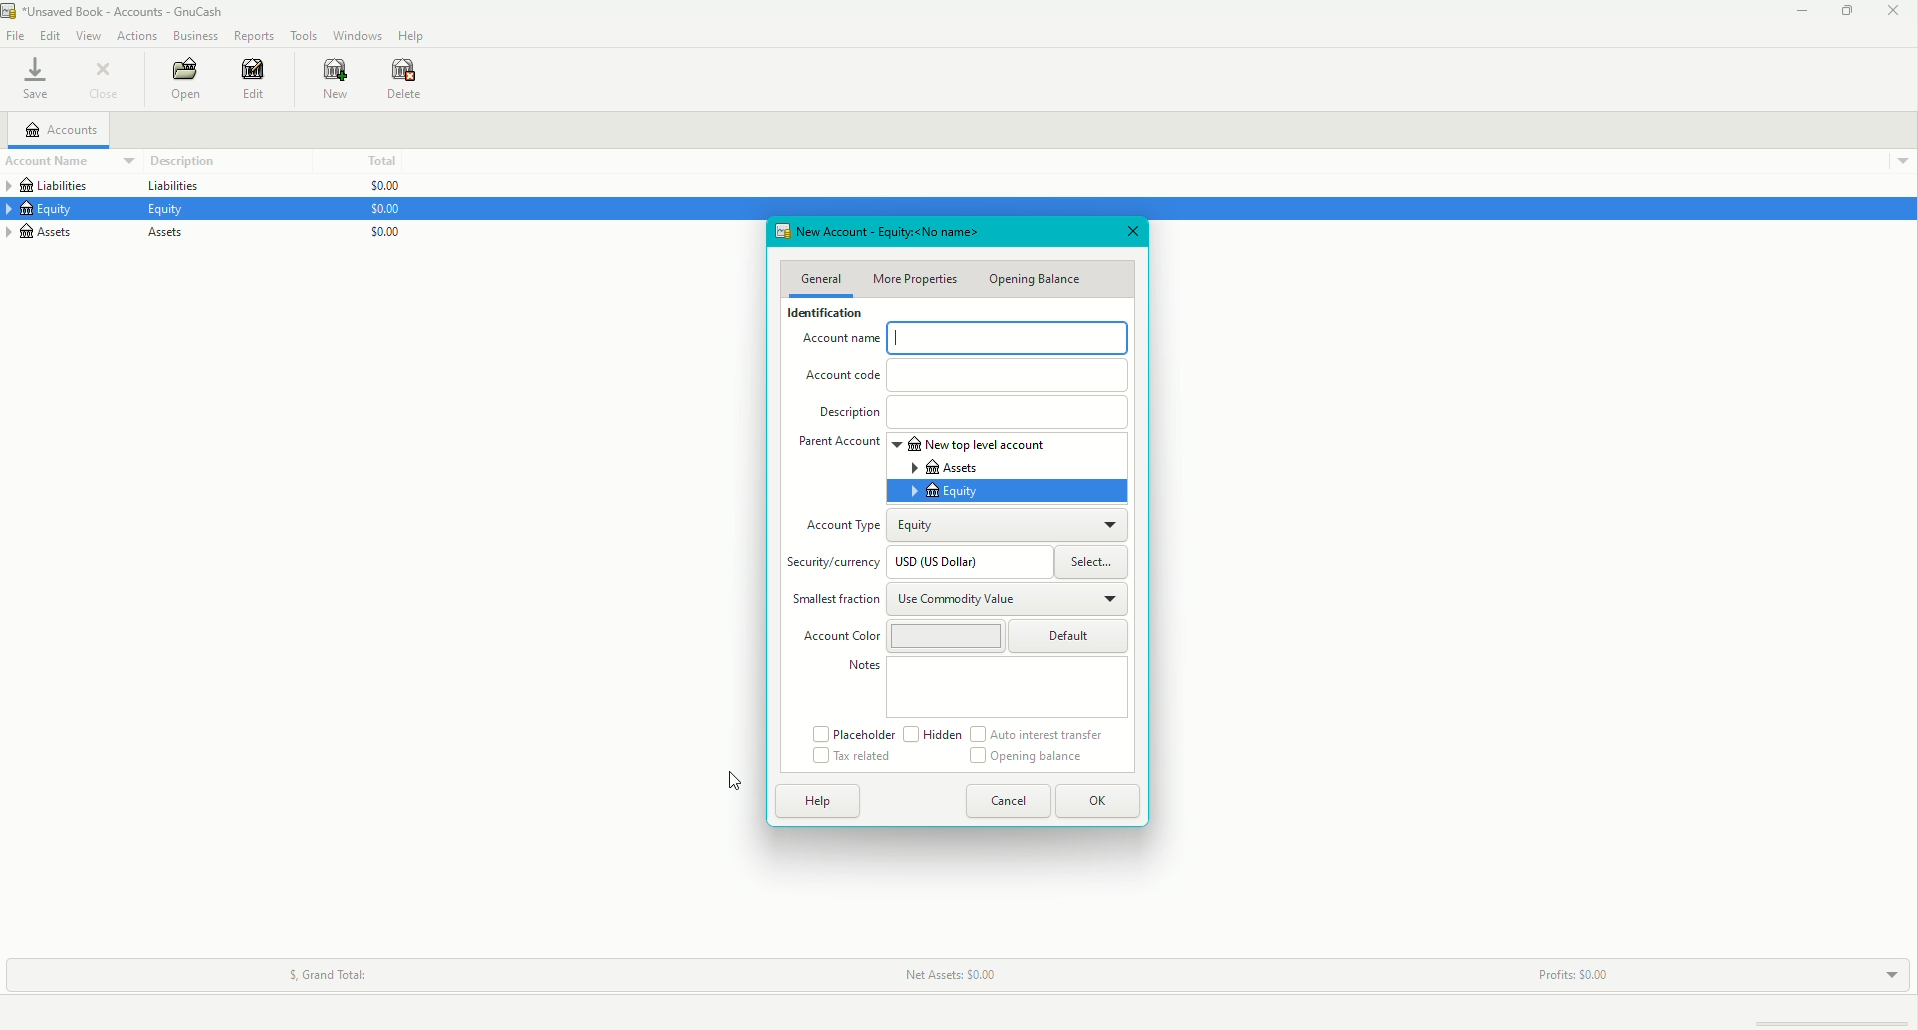 The width and height of the screenshot is (1918, 1030). Describe the element at coordinates (1039, 281) in the screenshot. I see `Opening Balance` at that location.